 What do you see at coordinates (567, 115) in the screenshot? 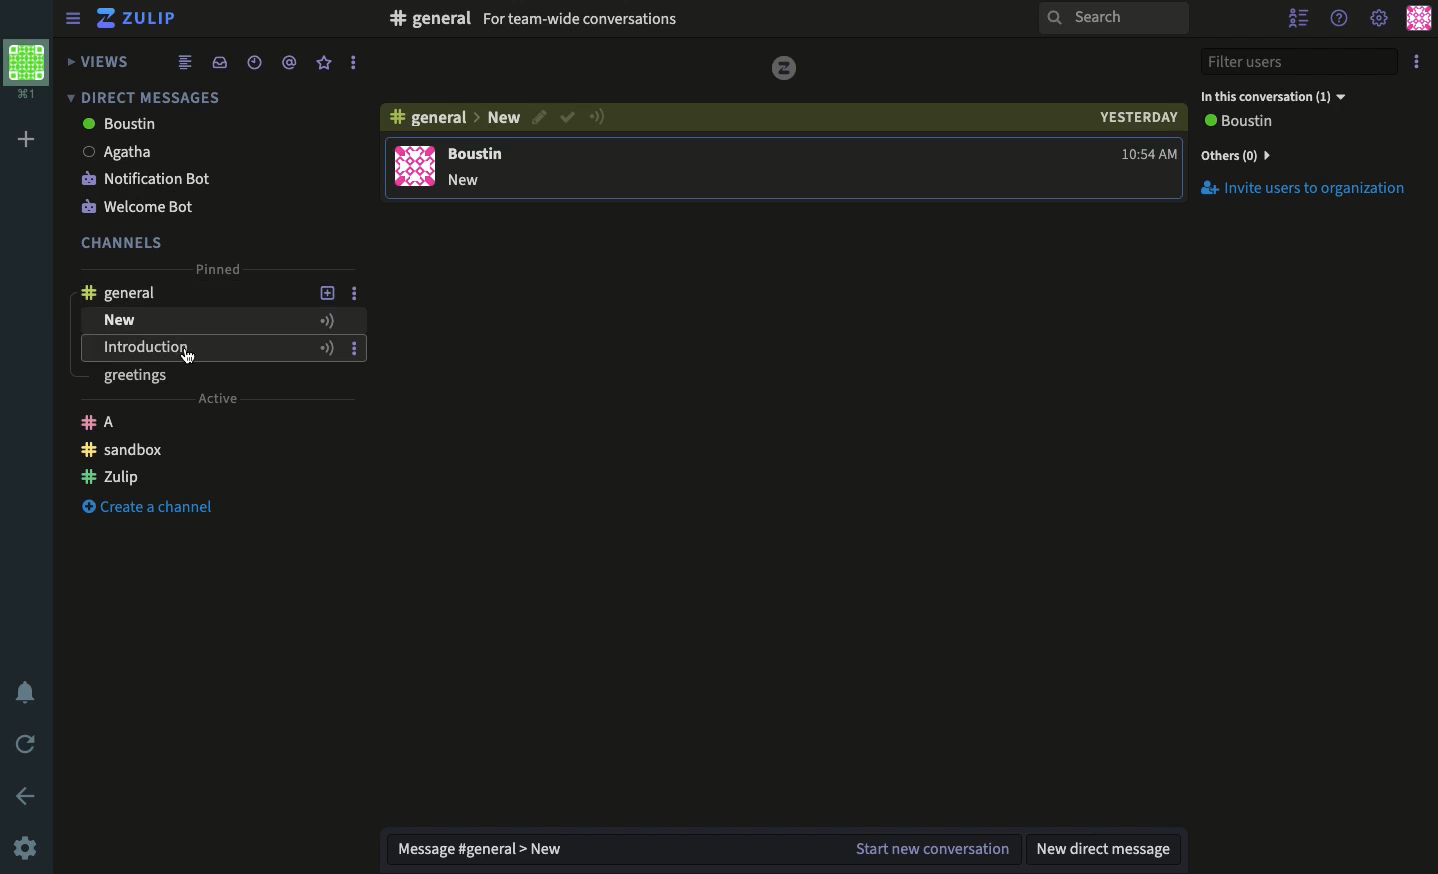
I see `Resolved` at bounding box center [567, 115].